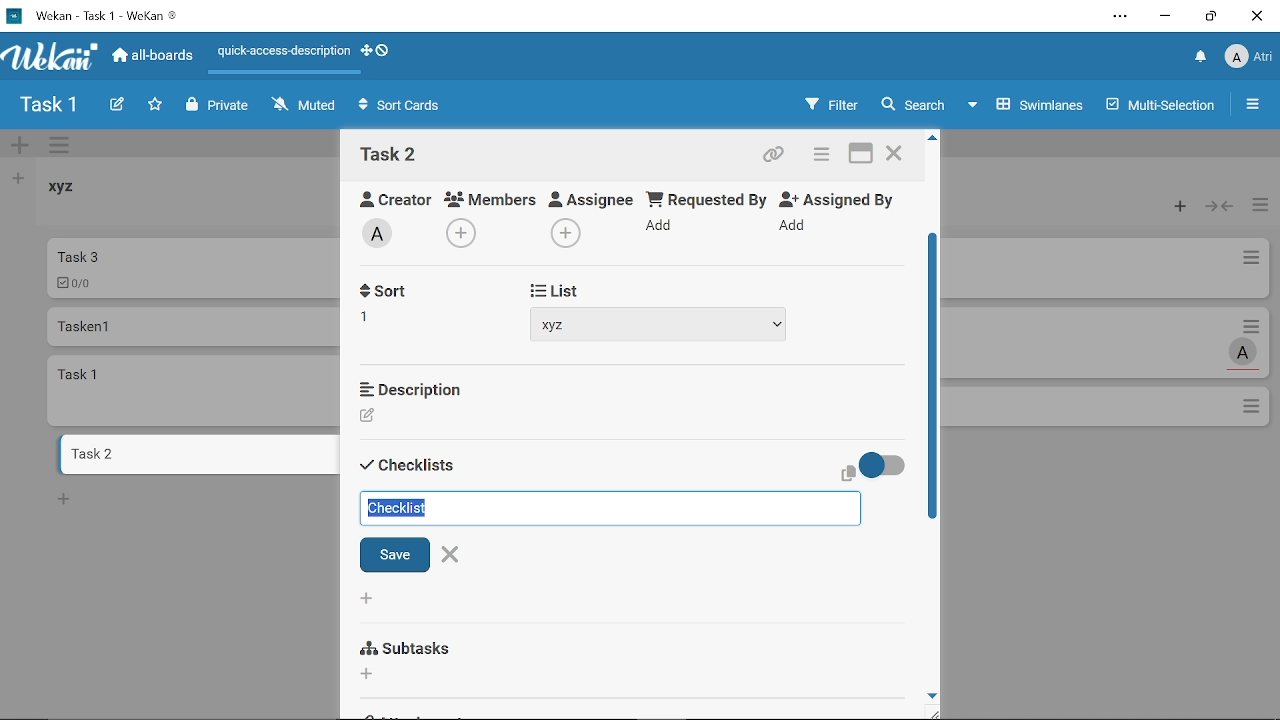 This screenshot has height=720, width=1280. Describe the element at coordinates (818, 157) in the screenshot. I see `Card actions` at that location.